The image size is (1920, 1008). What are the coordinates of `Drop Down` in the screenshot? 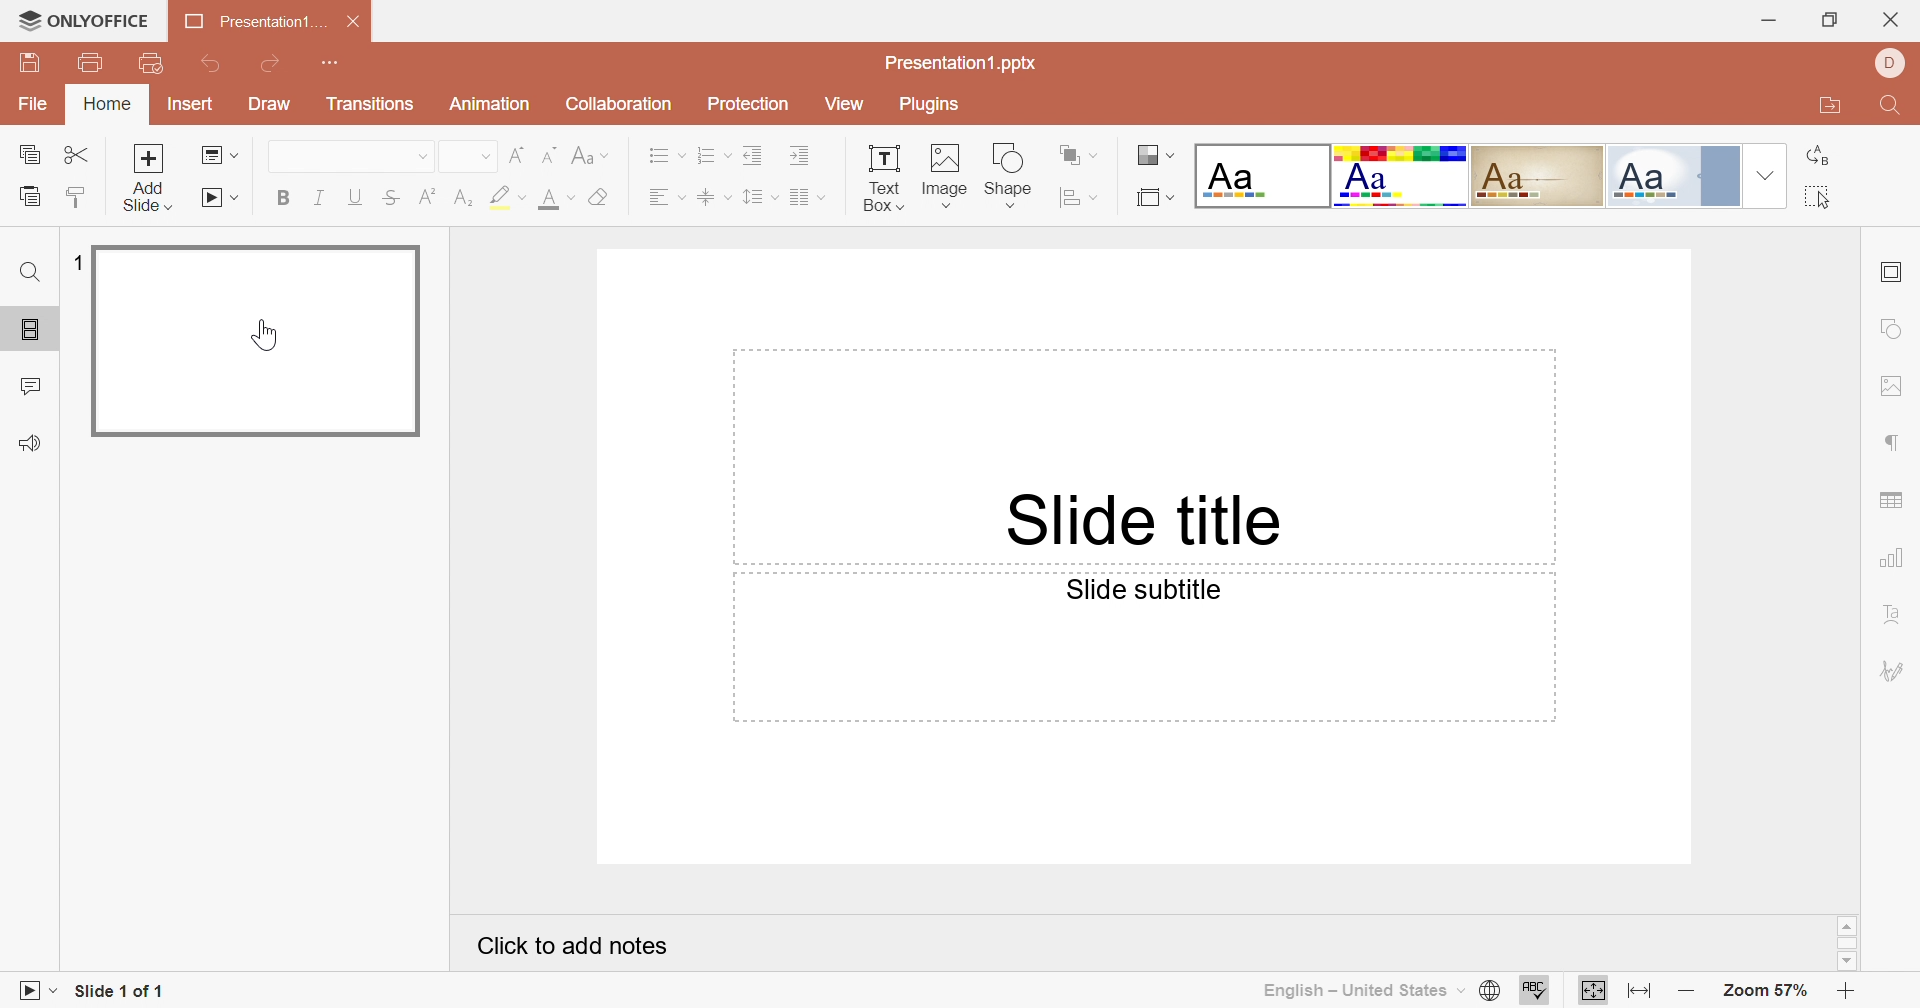 It's located at (1767, 174).